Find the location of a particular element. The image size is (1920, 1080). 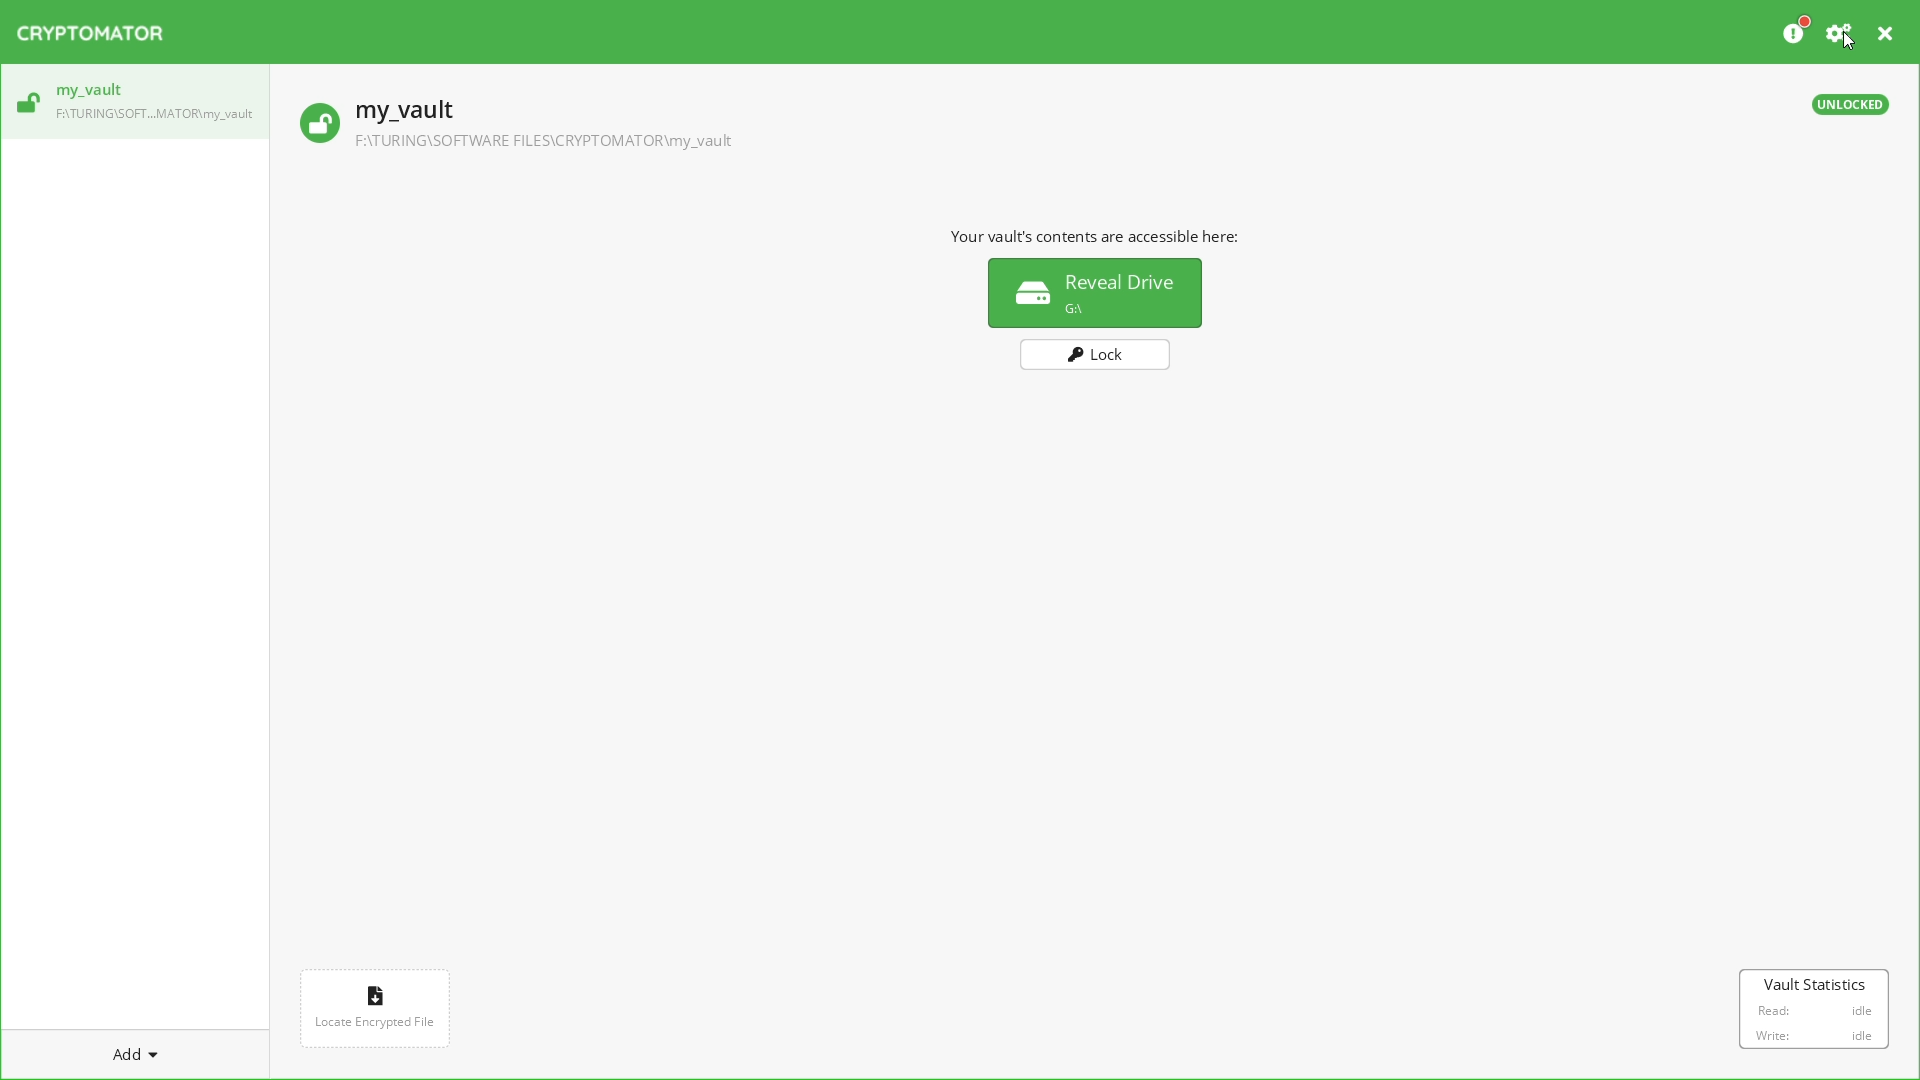

Select Vault is located at coordinates (138, 107).